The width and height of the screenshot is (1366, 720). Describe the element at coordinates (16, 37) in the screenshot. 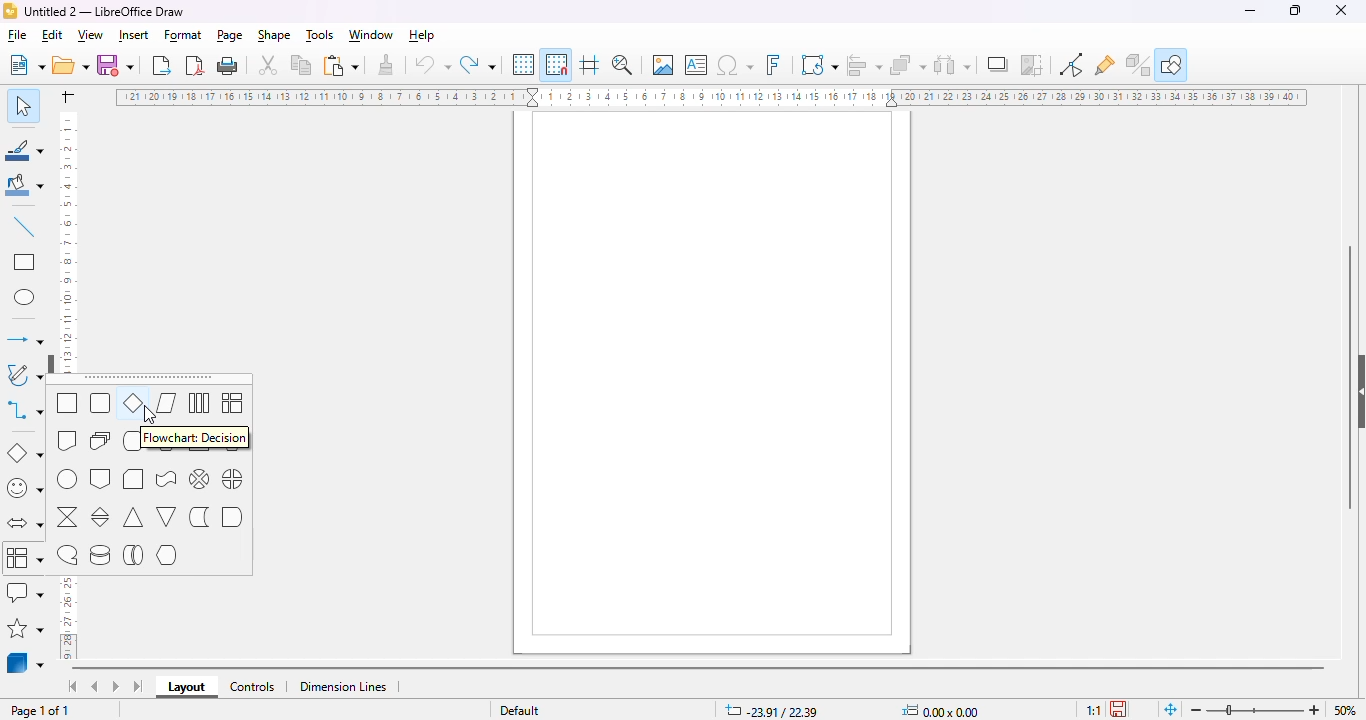

I see `file` at that location.